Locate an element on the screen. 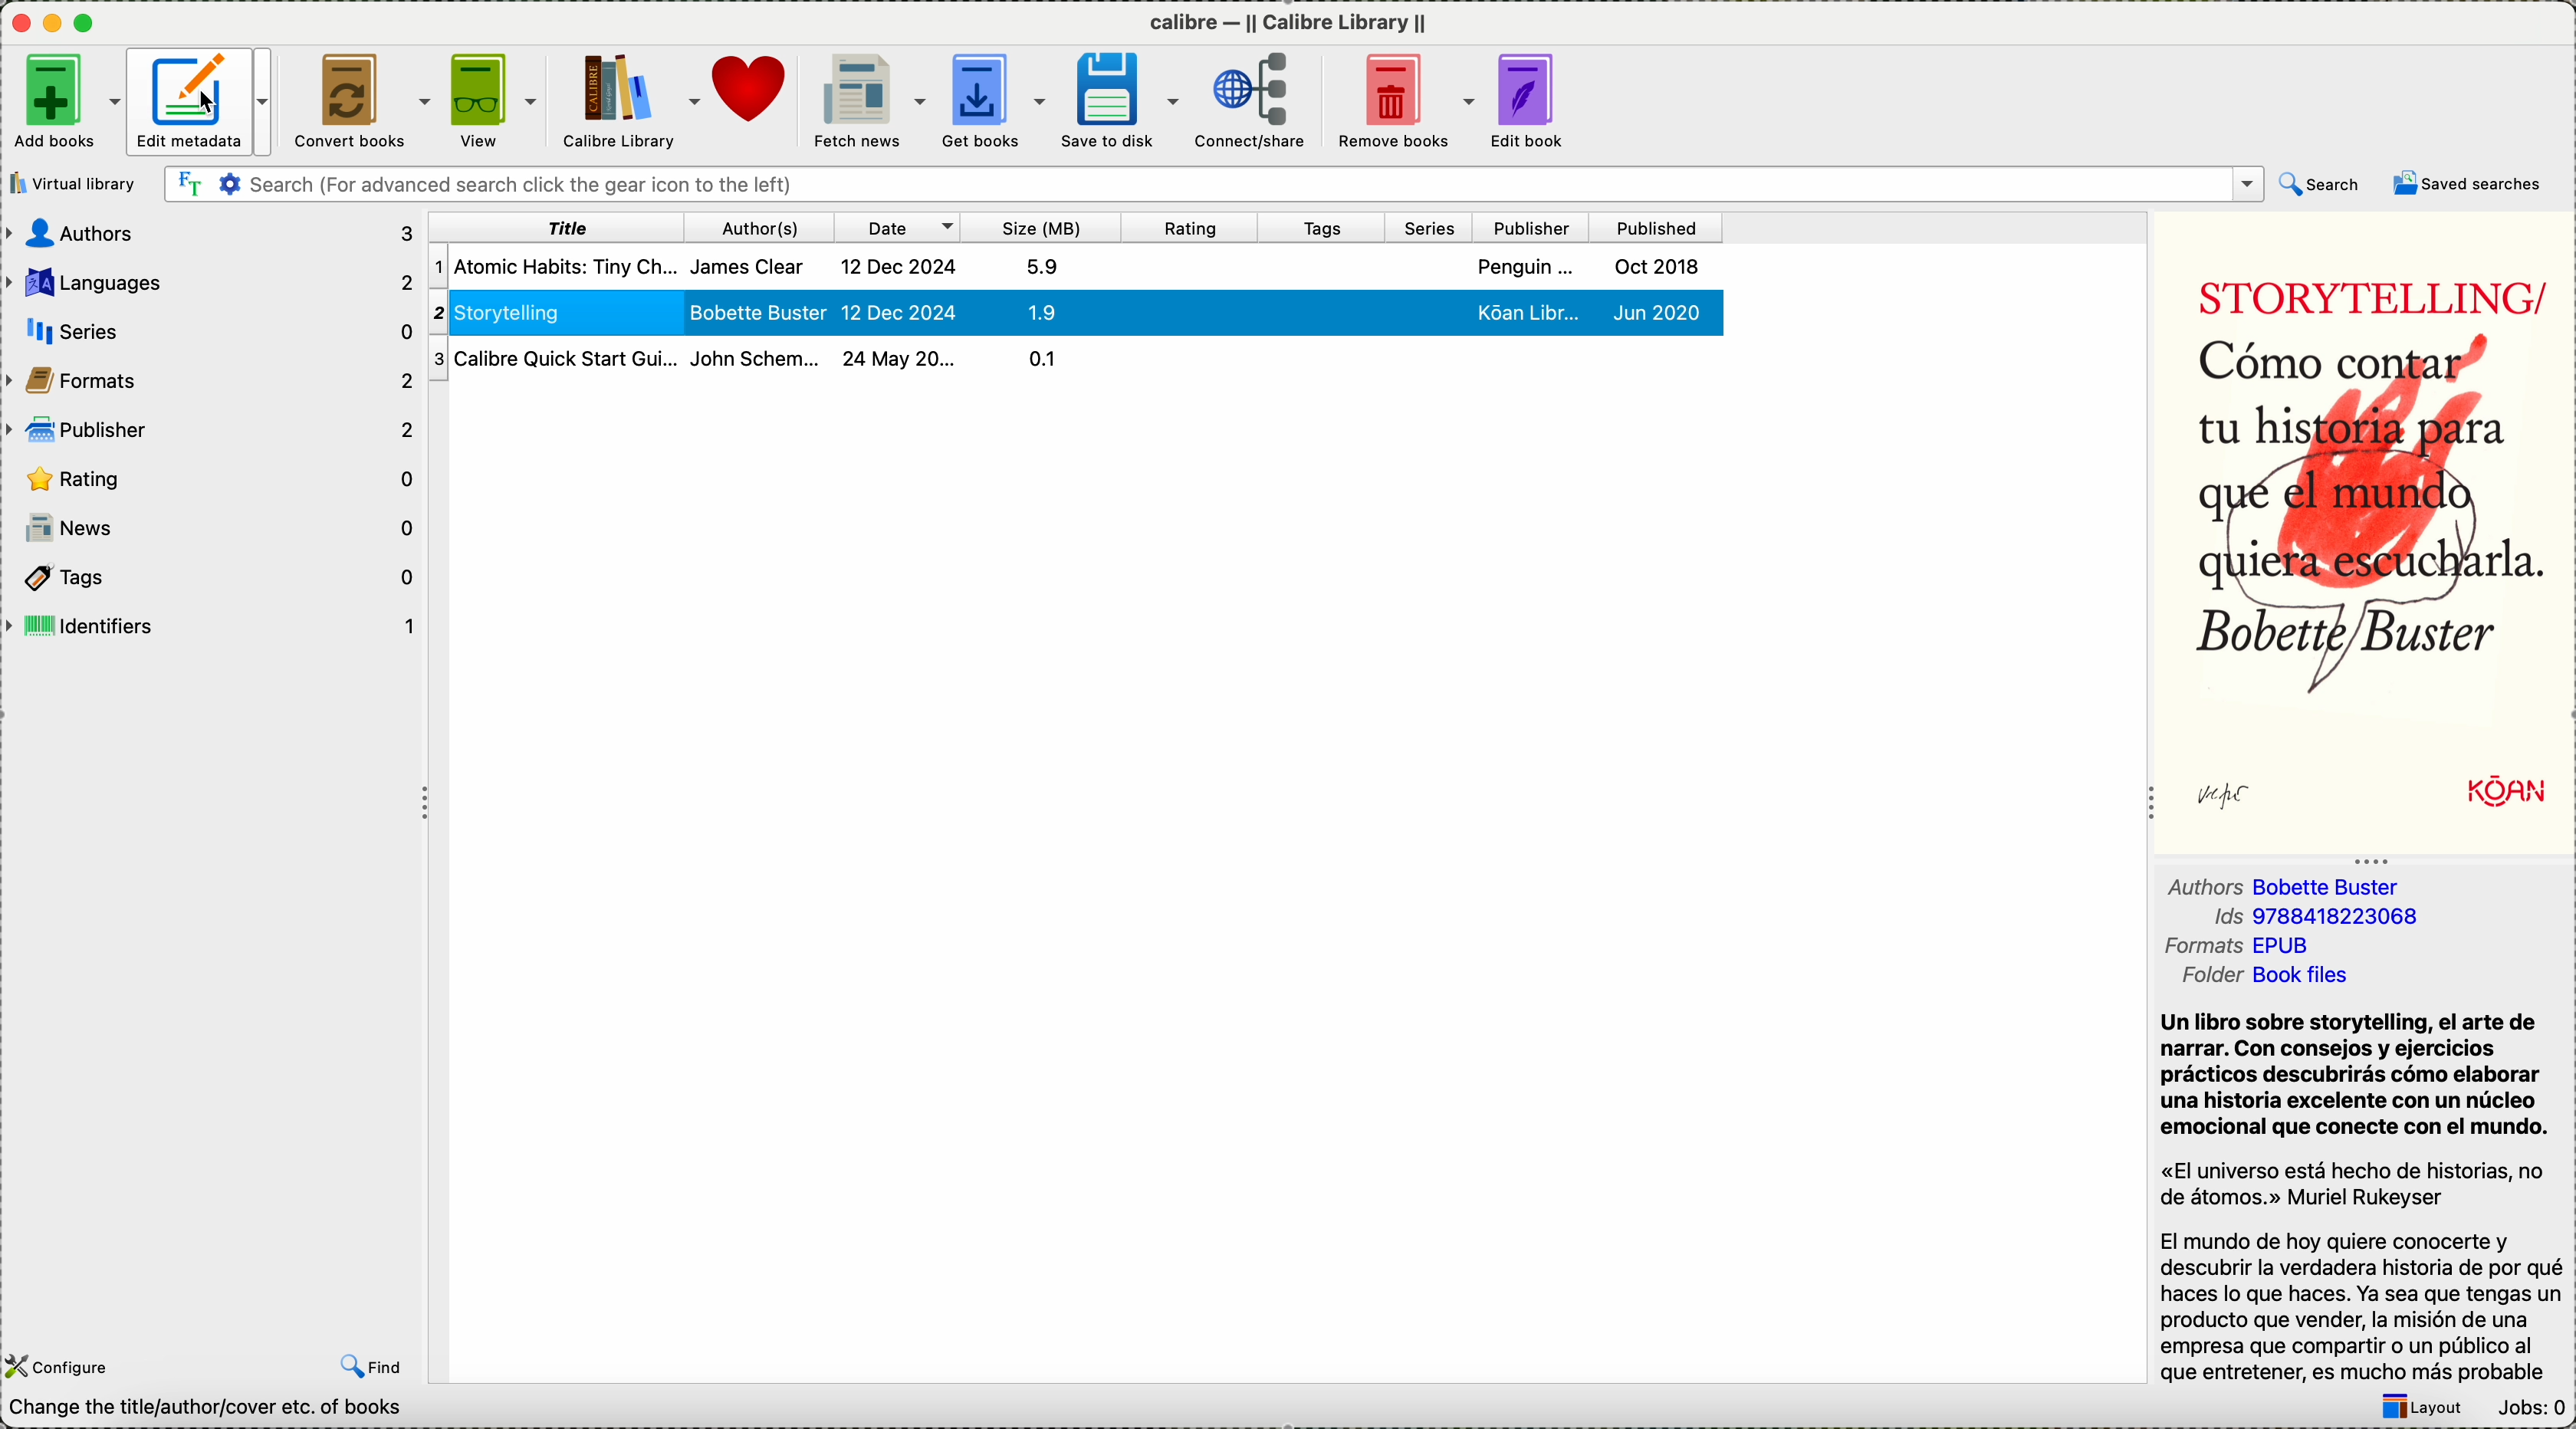 This screenshot has height=1429, width=2576. rating is located at coordinates (1193, 229).